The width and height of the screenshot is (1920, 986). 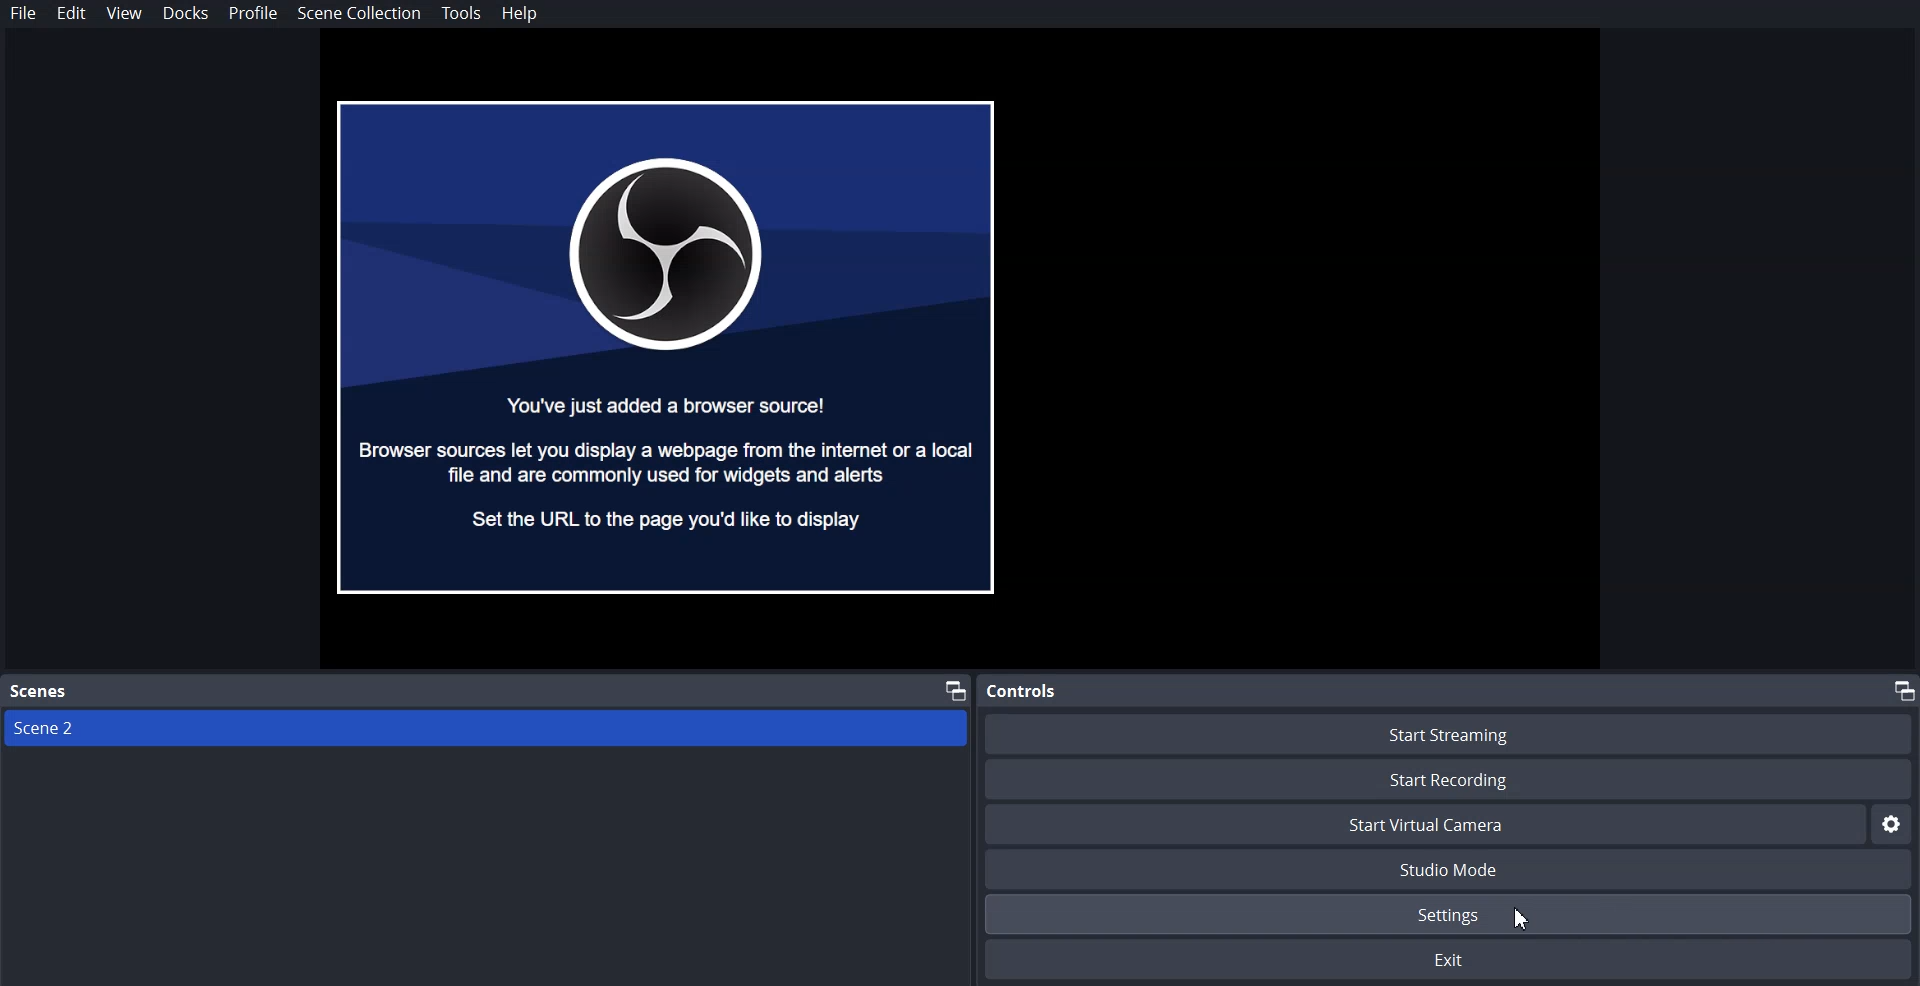 I want to click on Help, so click(x=525, y=13).